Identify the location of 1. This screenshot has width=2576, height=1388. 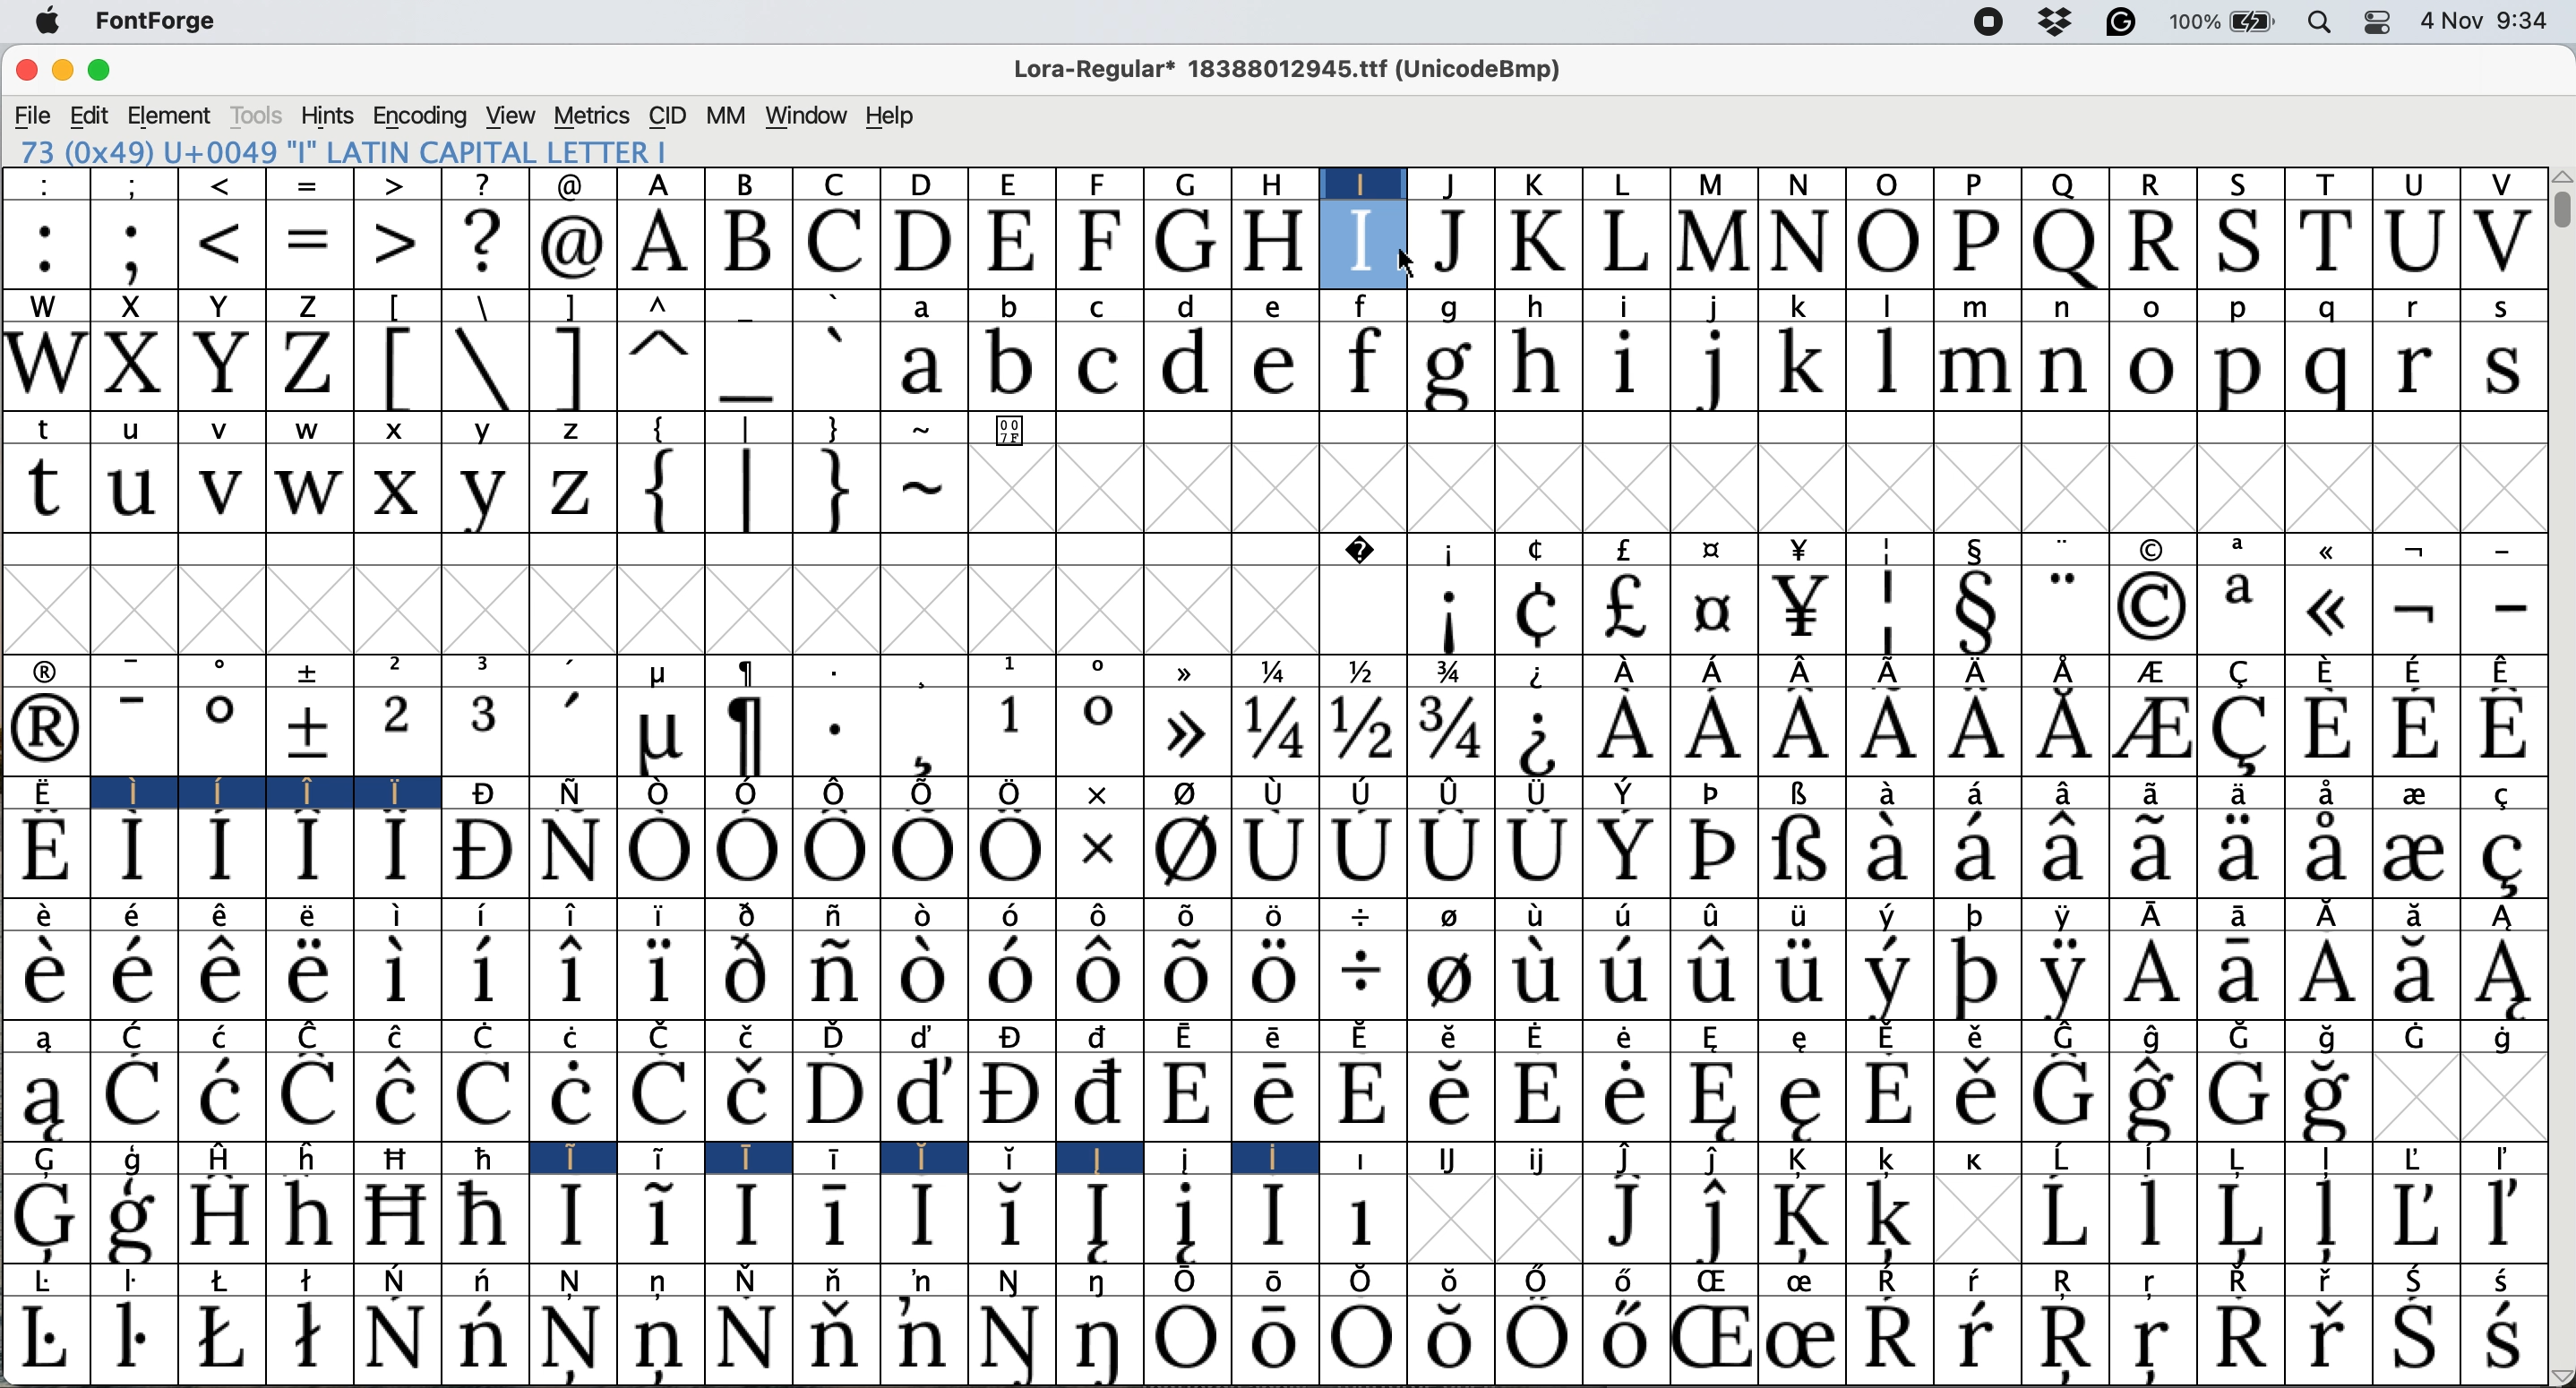
(1008, 670).